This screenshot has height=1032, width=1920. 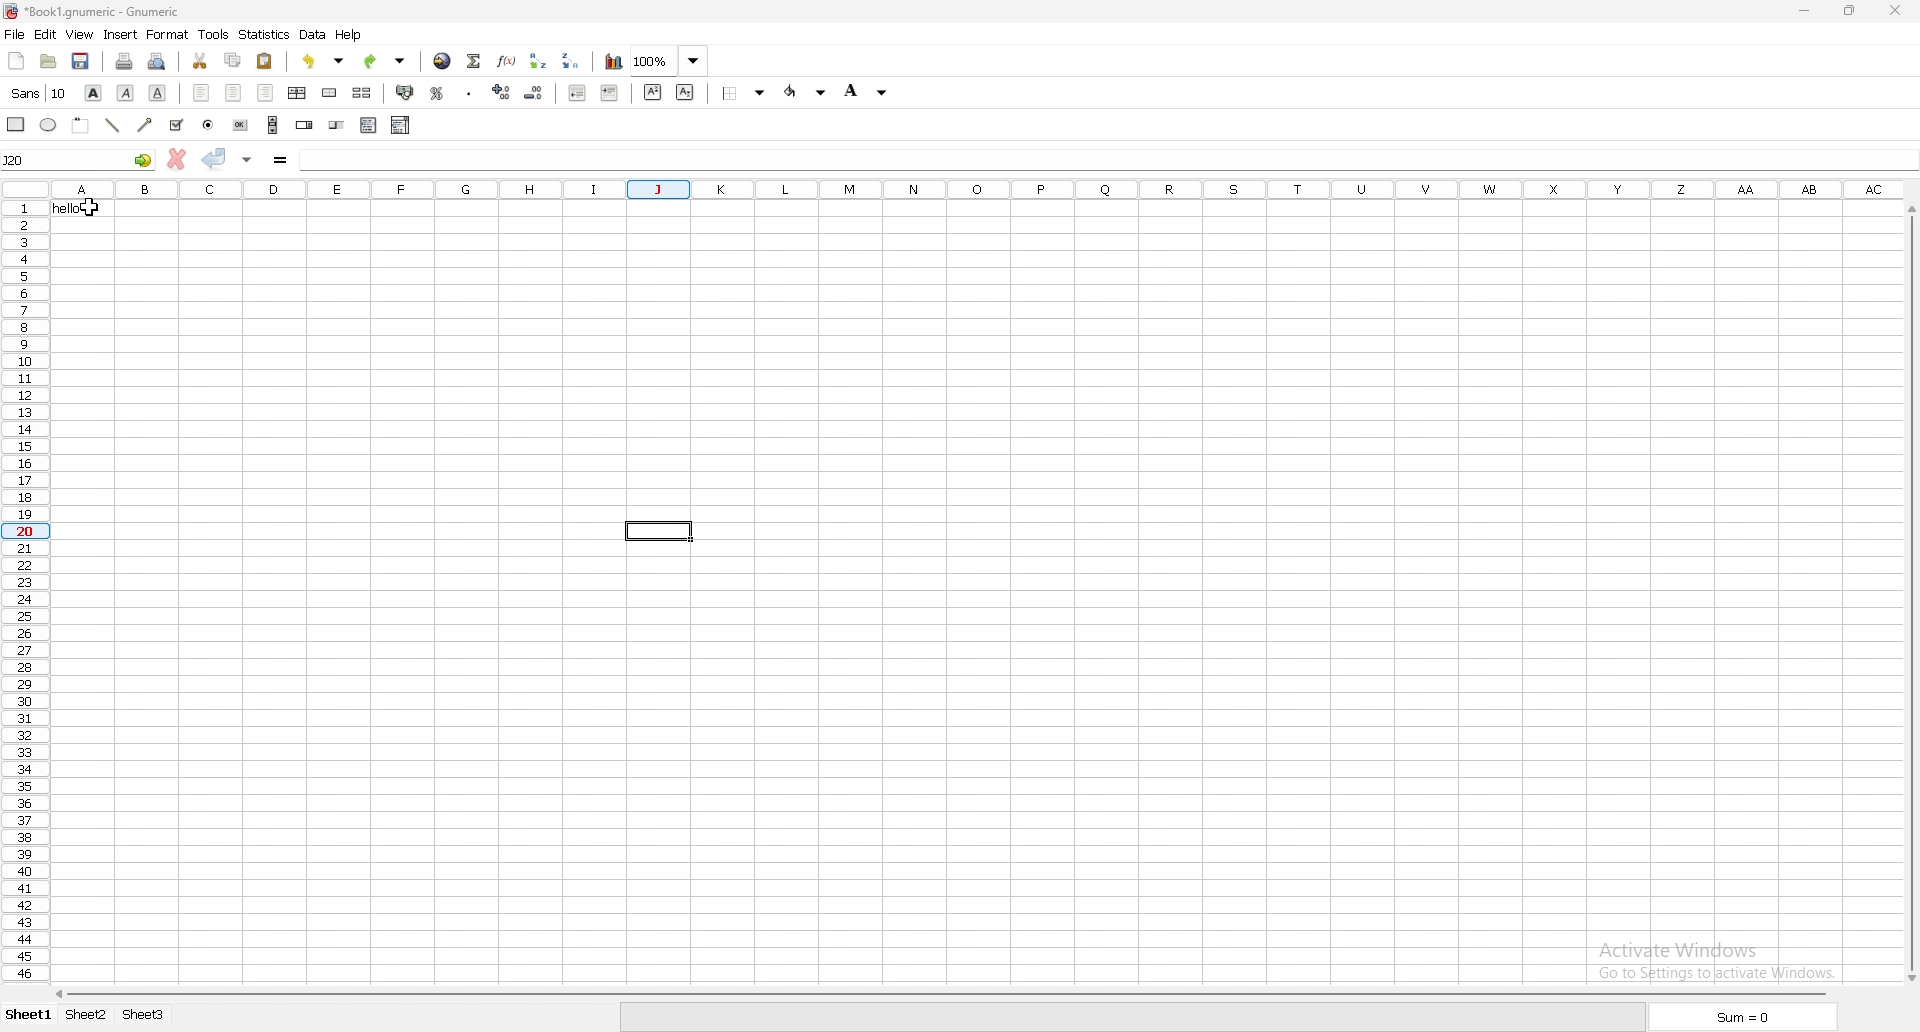 What do you see at coordinates (79, 34) in the screenshot?
I see `view` at bounding box center [79, 34].